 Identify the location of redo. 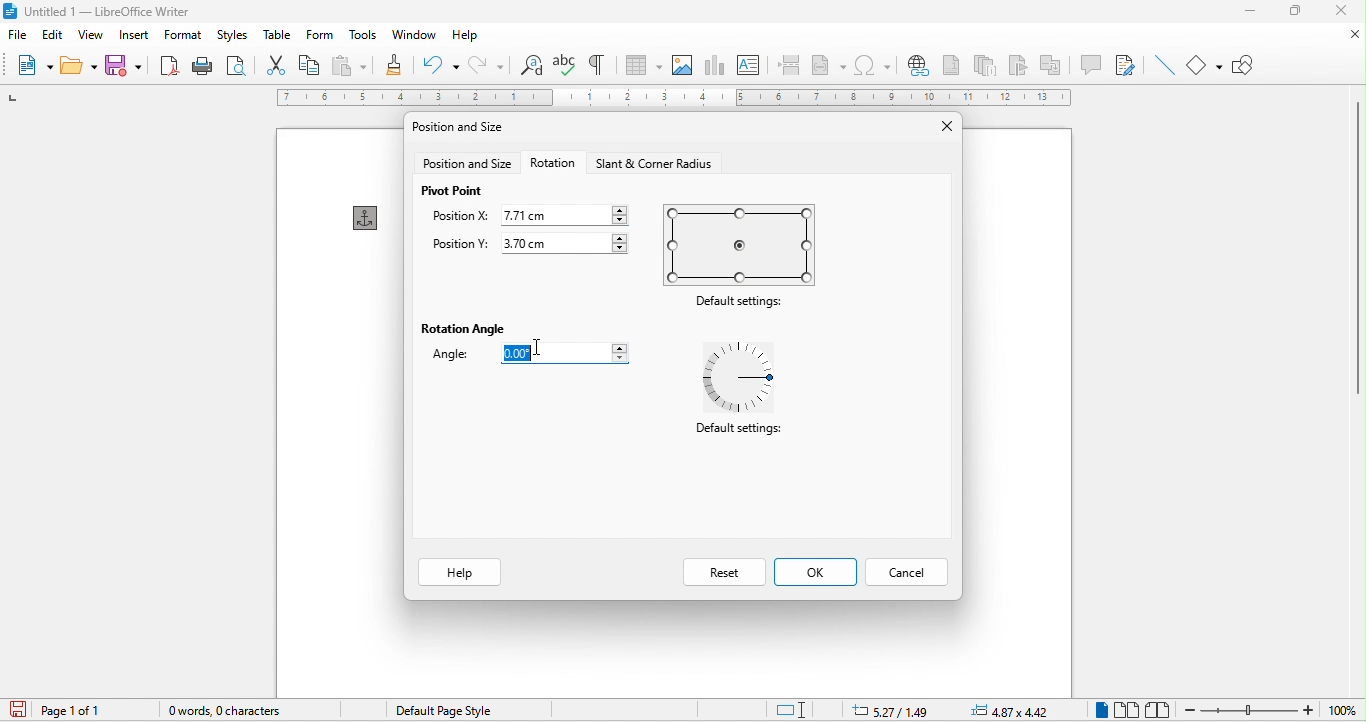
(490, 67).